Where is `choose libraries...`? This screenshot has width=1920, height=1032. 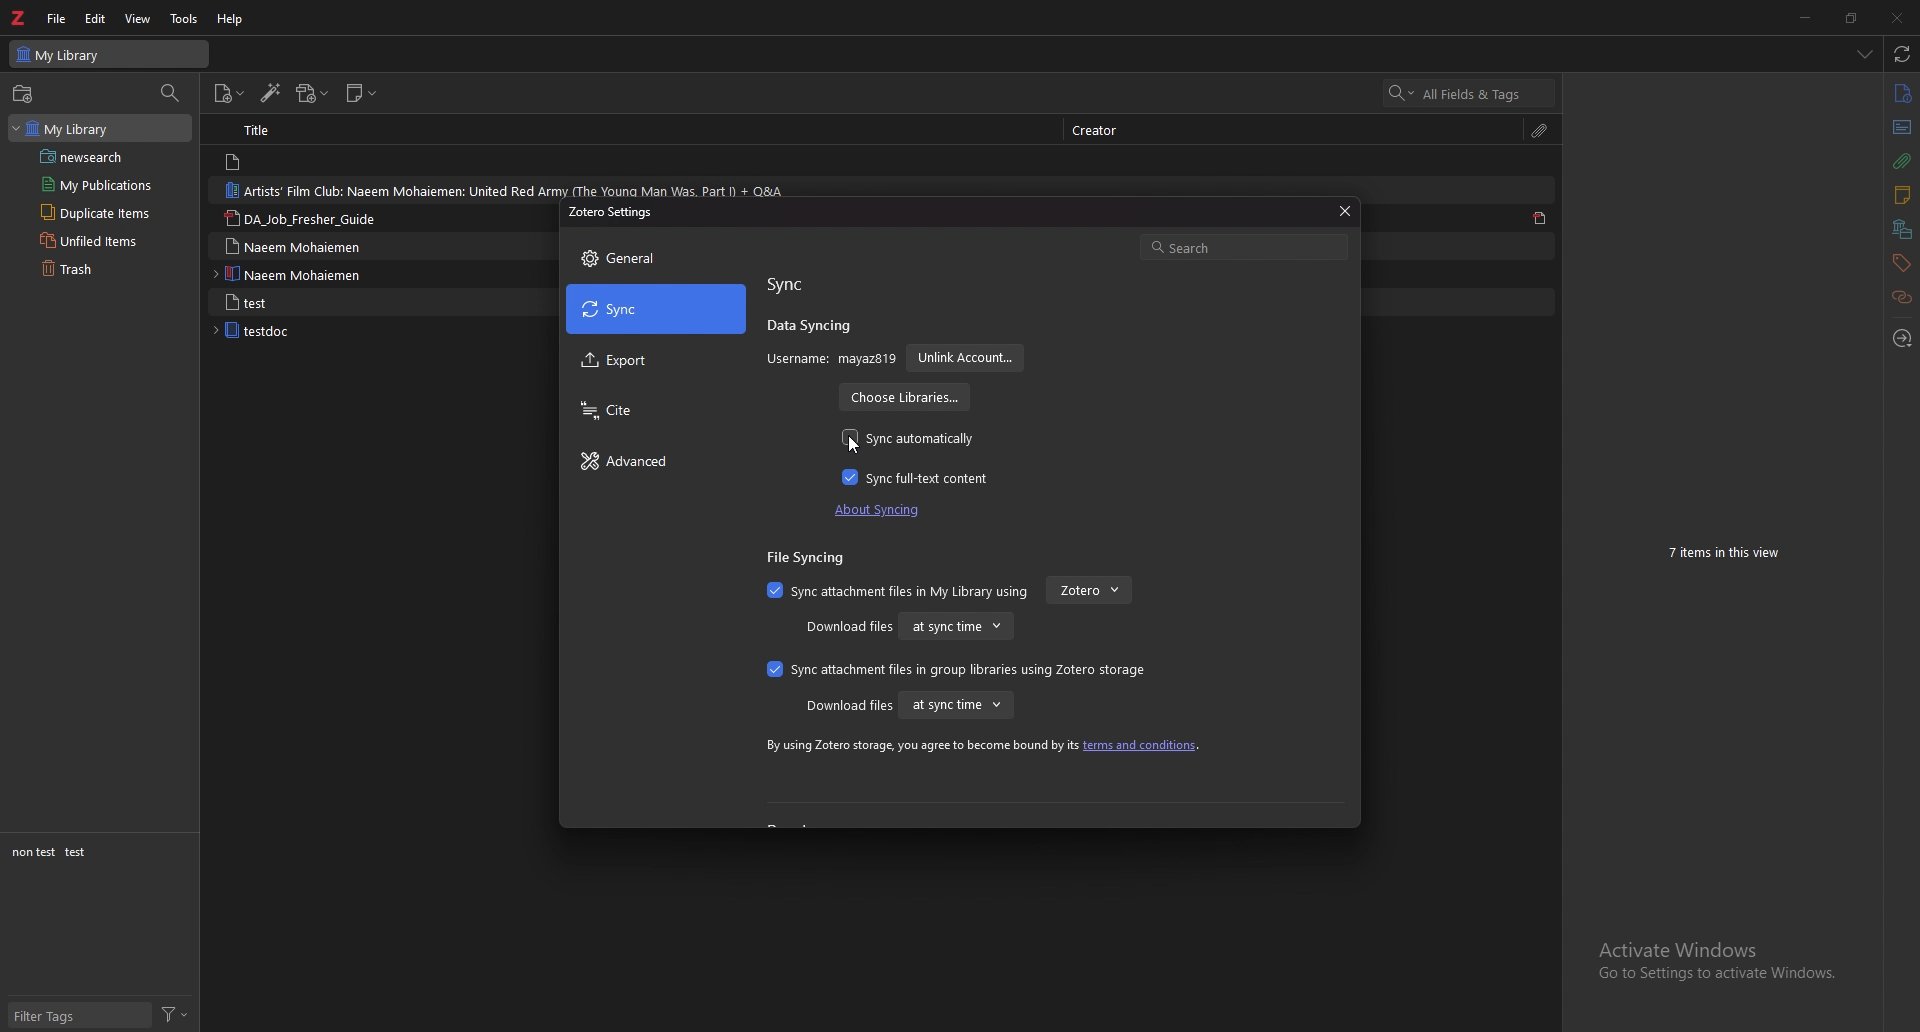
choose libraries... is located at coordinates (902, 398).